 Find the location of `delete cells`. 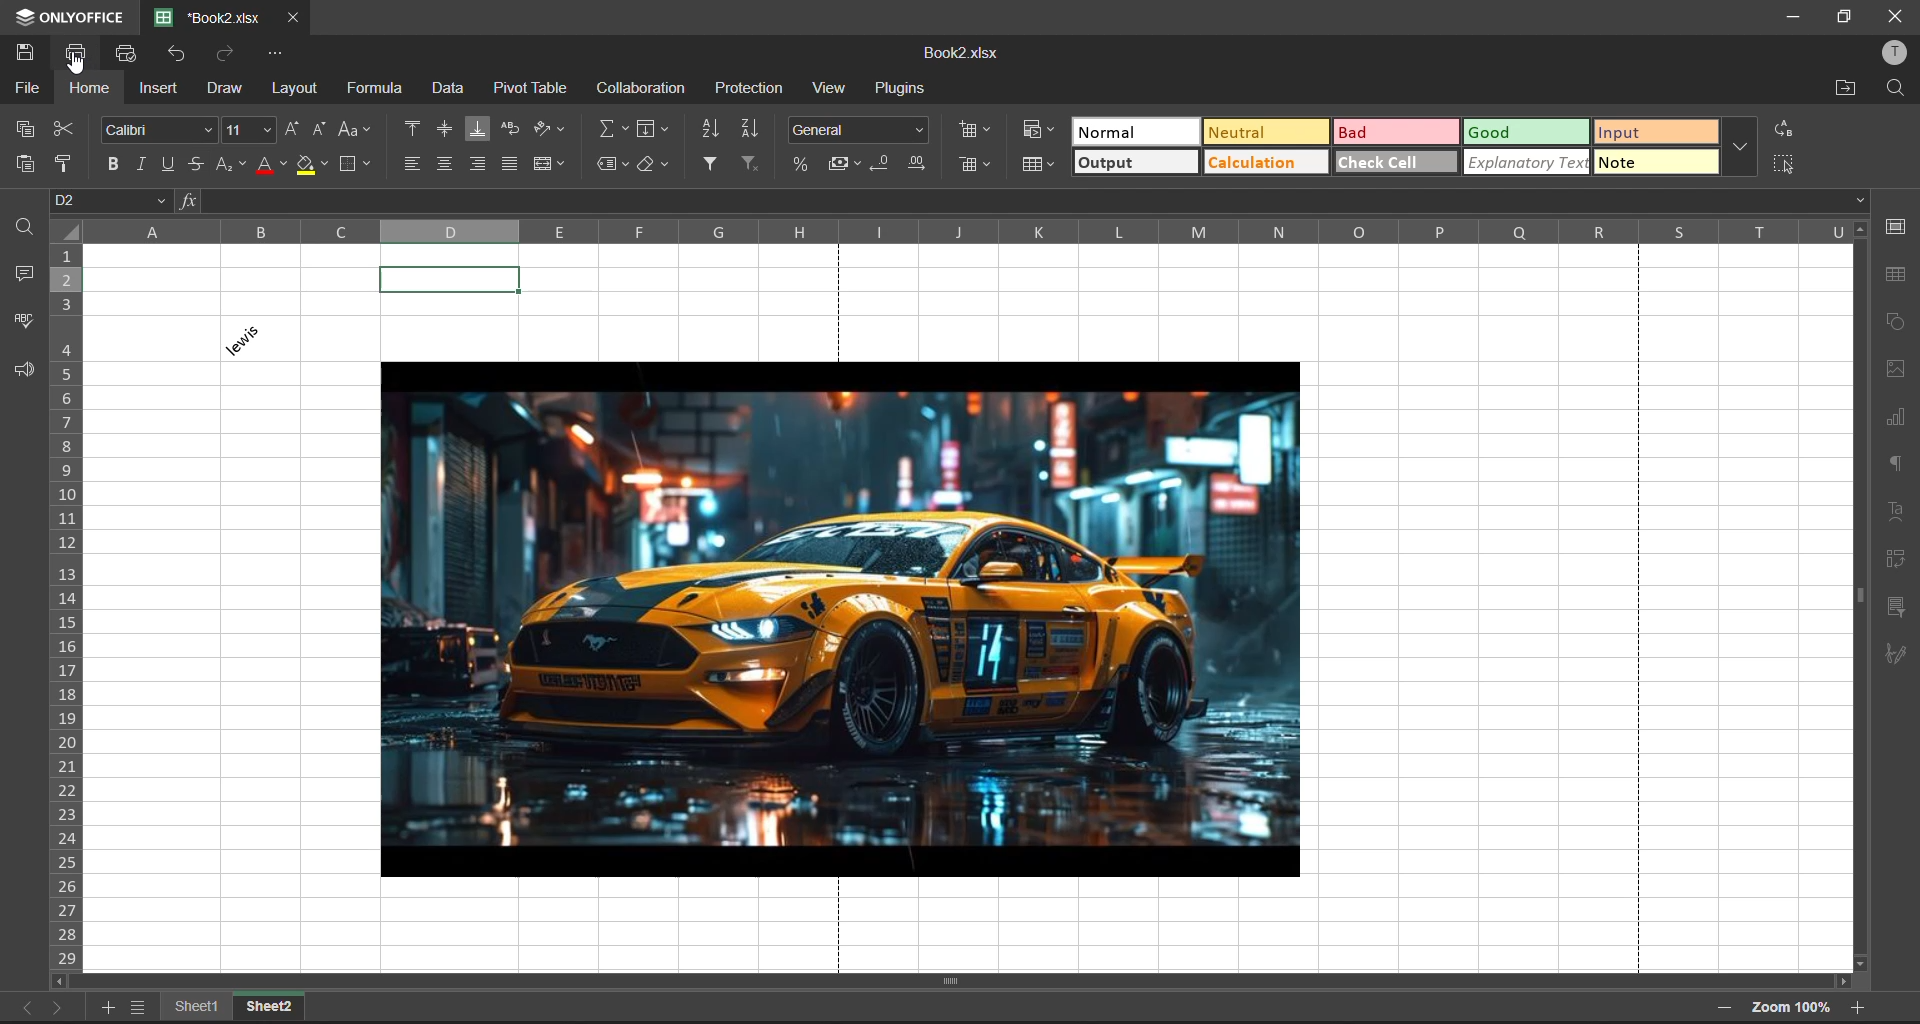

delete cells is located at coordinates (975, 166).